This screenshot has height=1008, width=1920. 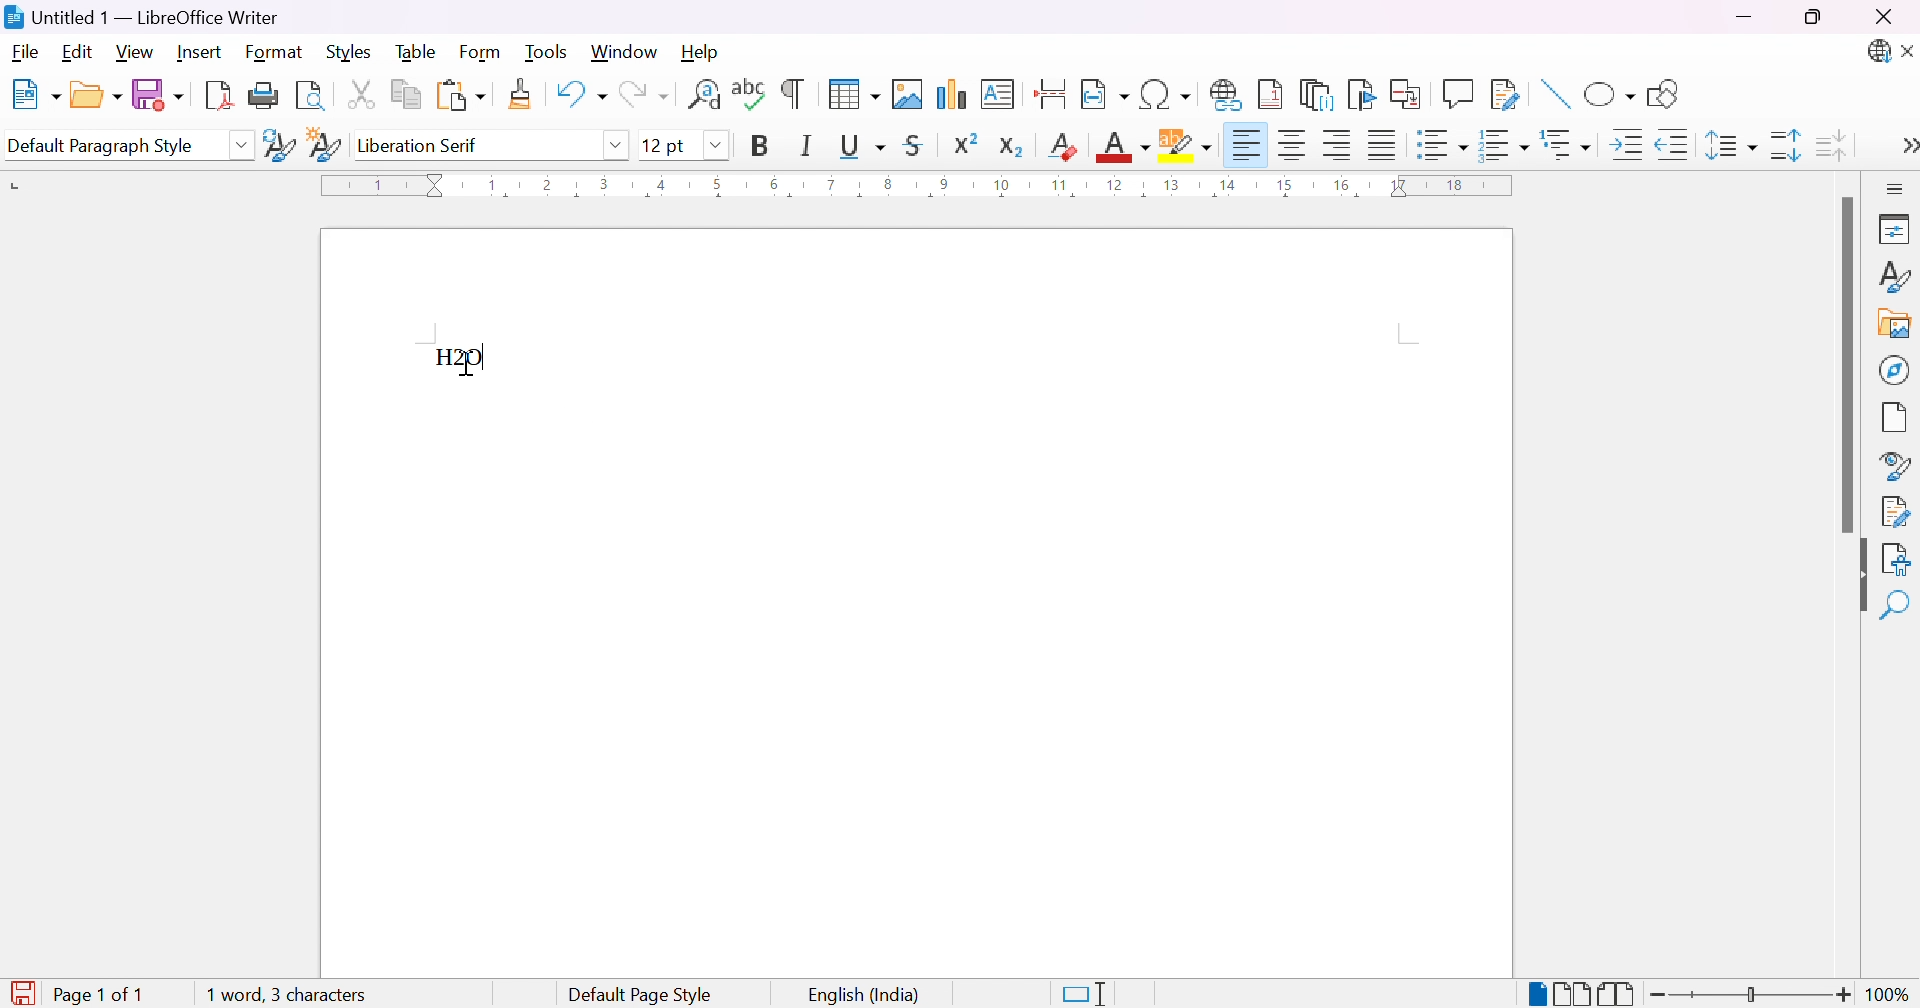 I want to click on Copy, so click(x=408, y=95).